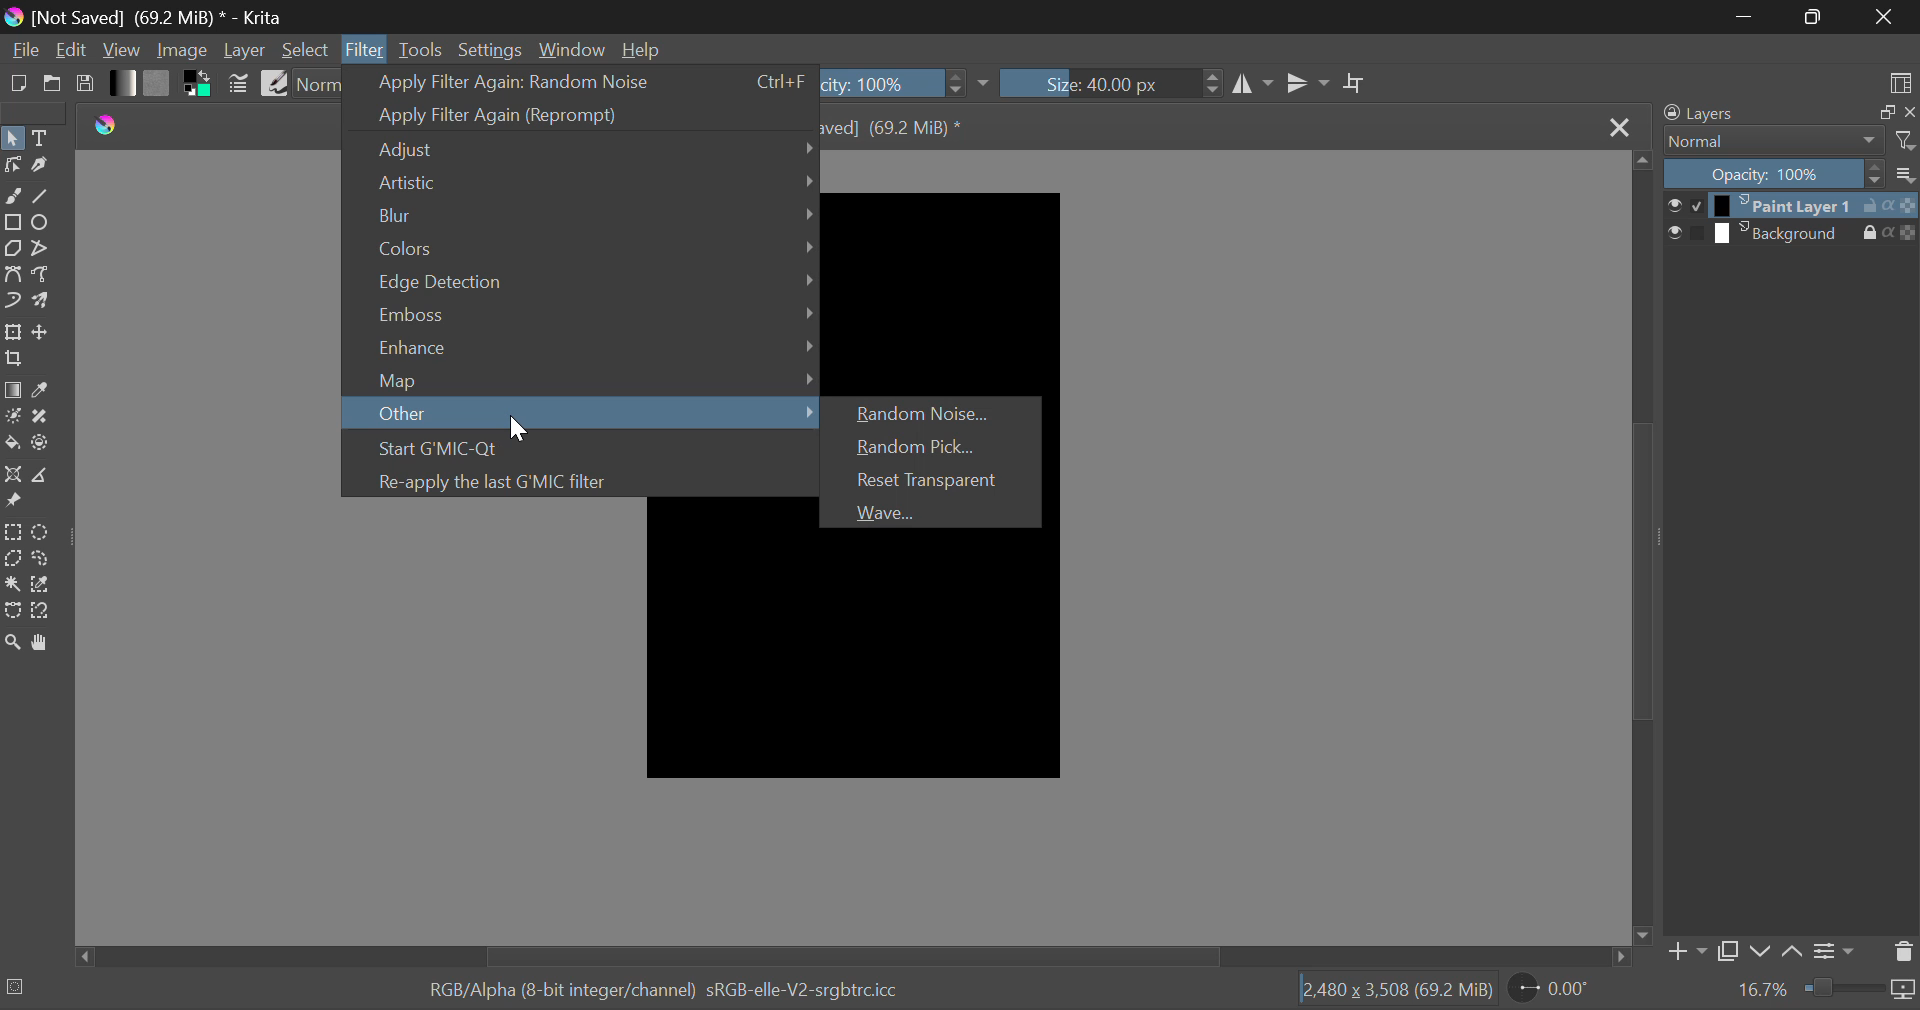 This screenshot has height=1010, width=1920. What do you see at coordinates (586, 180) in the screenshot?
I see `Artistic` at bounding box center [586, 180].